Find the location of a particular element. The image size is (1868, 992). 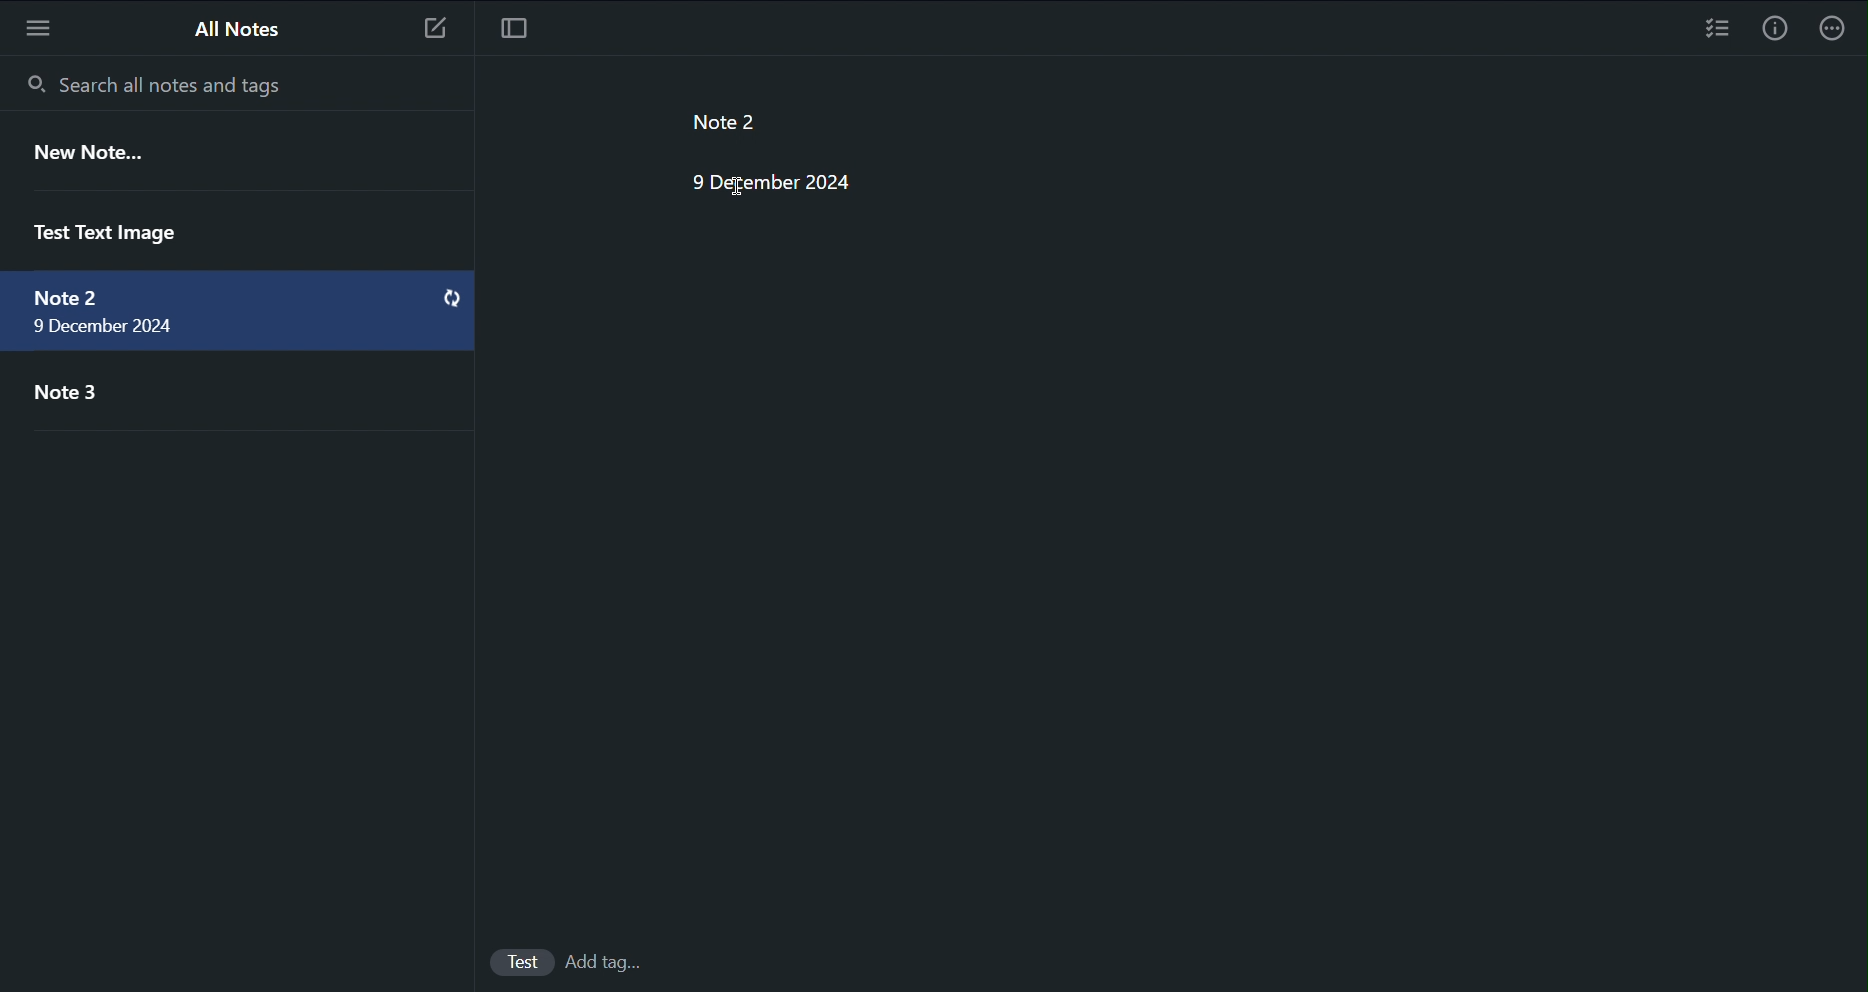

cursor is located at coordinates (741, 186).